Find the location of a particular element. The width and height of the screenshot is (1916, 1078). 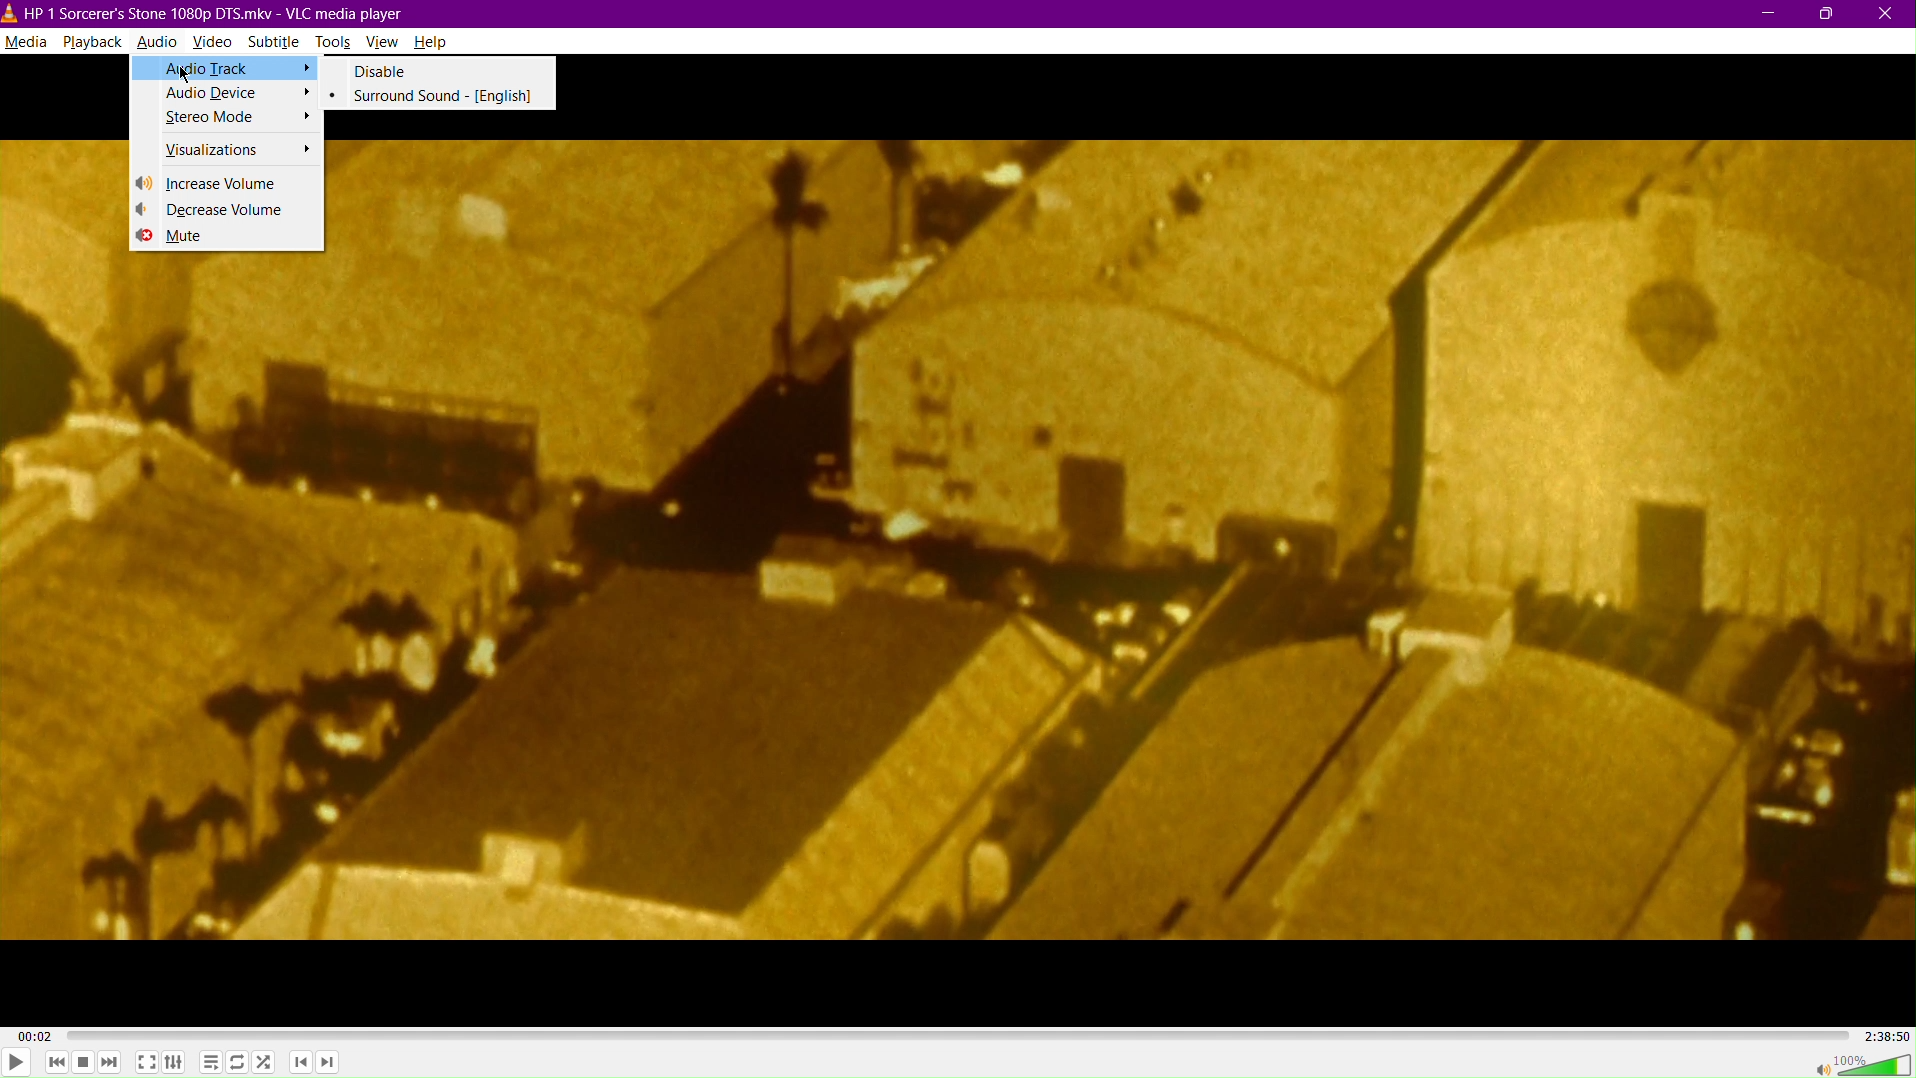

00:02 is located at coordinates (35, 1037).